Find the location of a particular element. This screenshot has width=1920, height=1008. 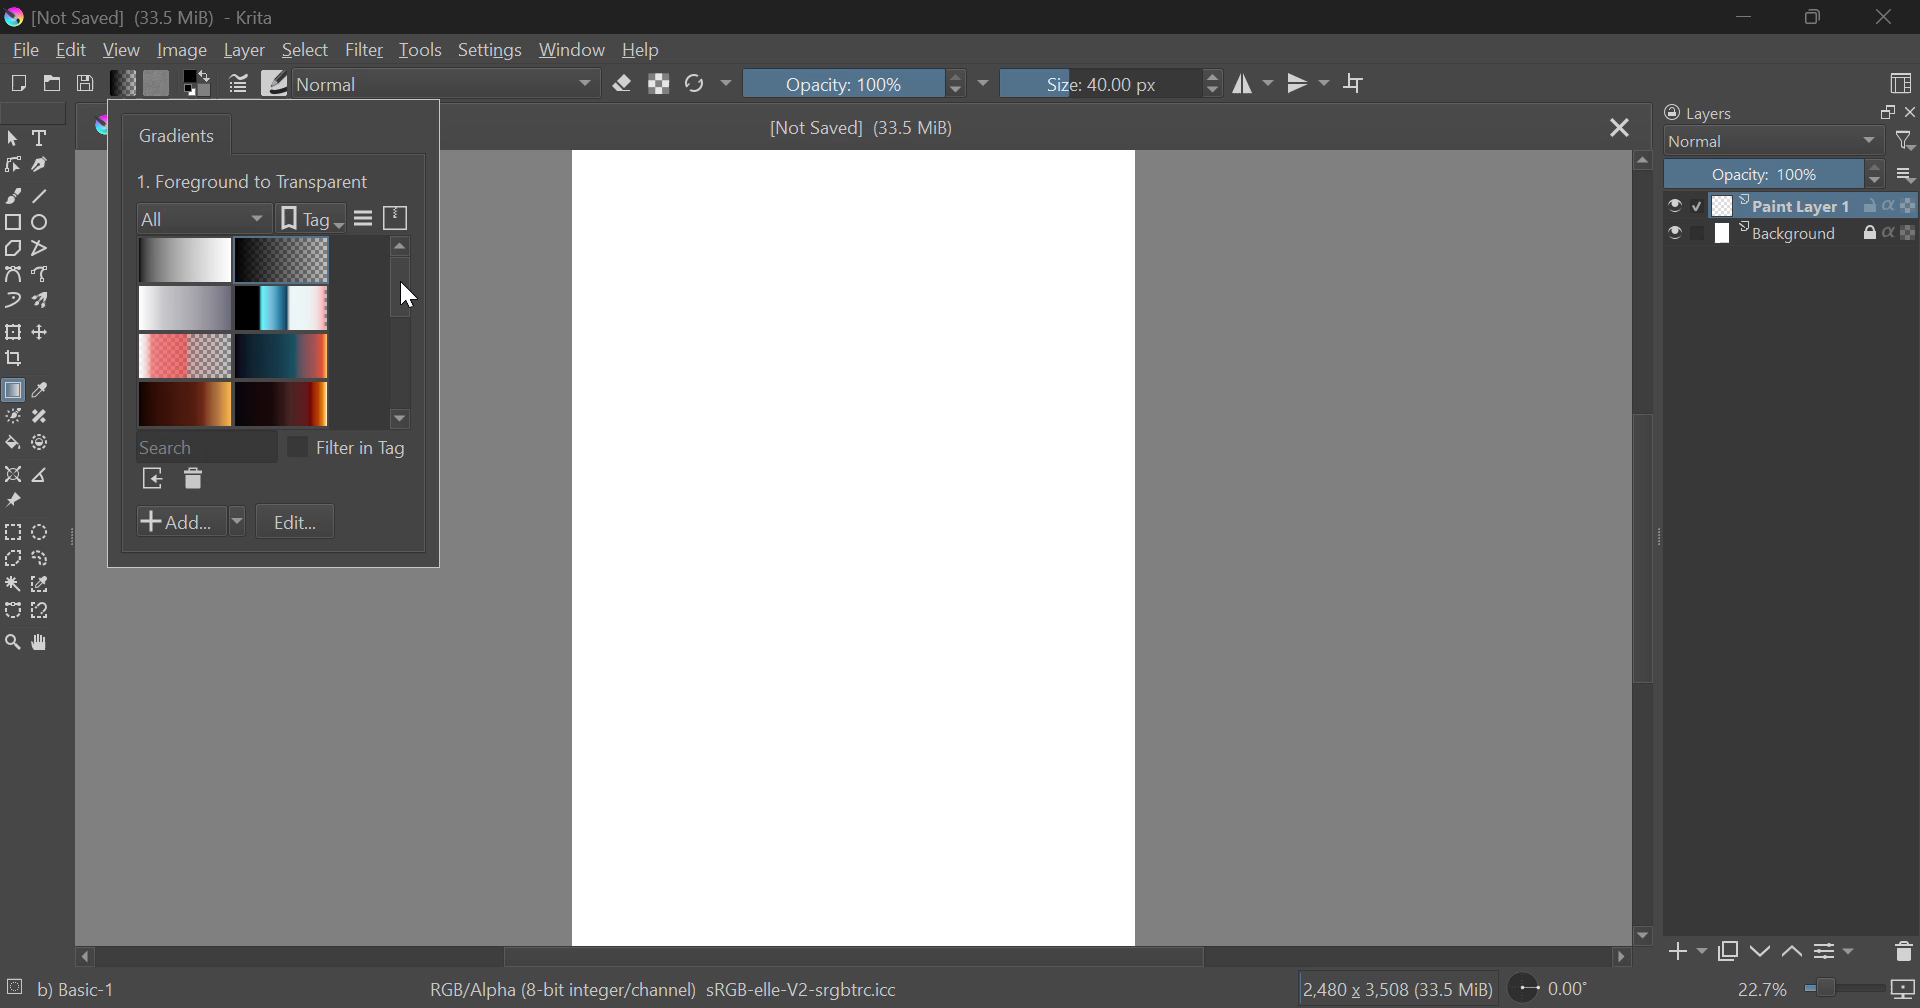

Delete is located at coordinates (191, 480).